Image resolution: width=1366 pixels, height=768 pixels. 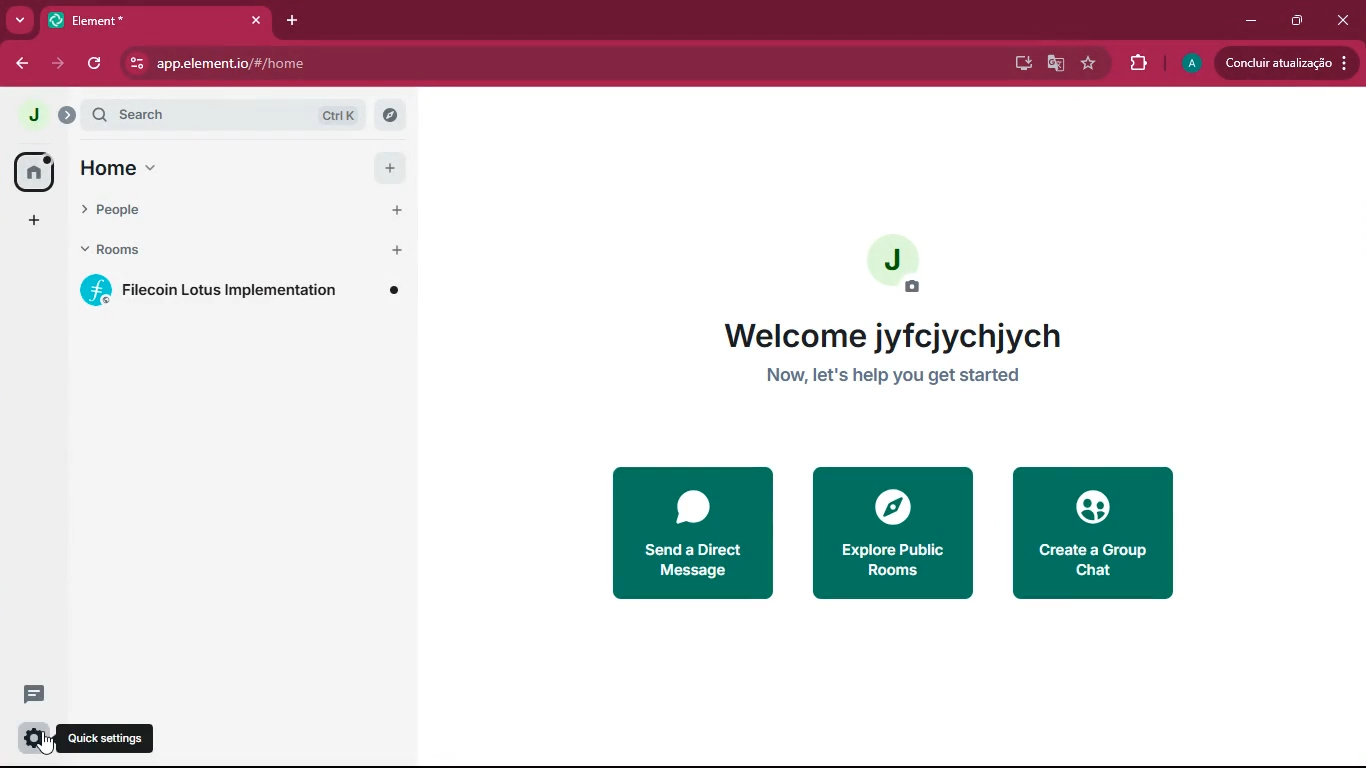 I want to click on rooms, so click(x=237, y=251).